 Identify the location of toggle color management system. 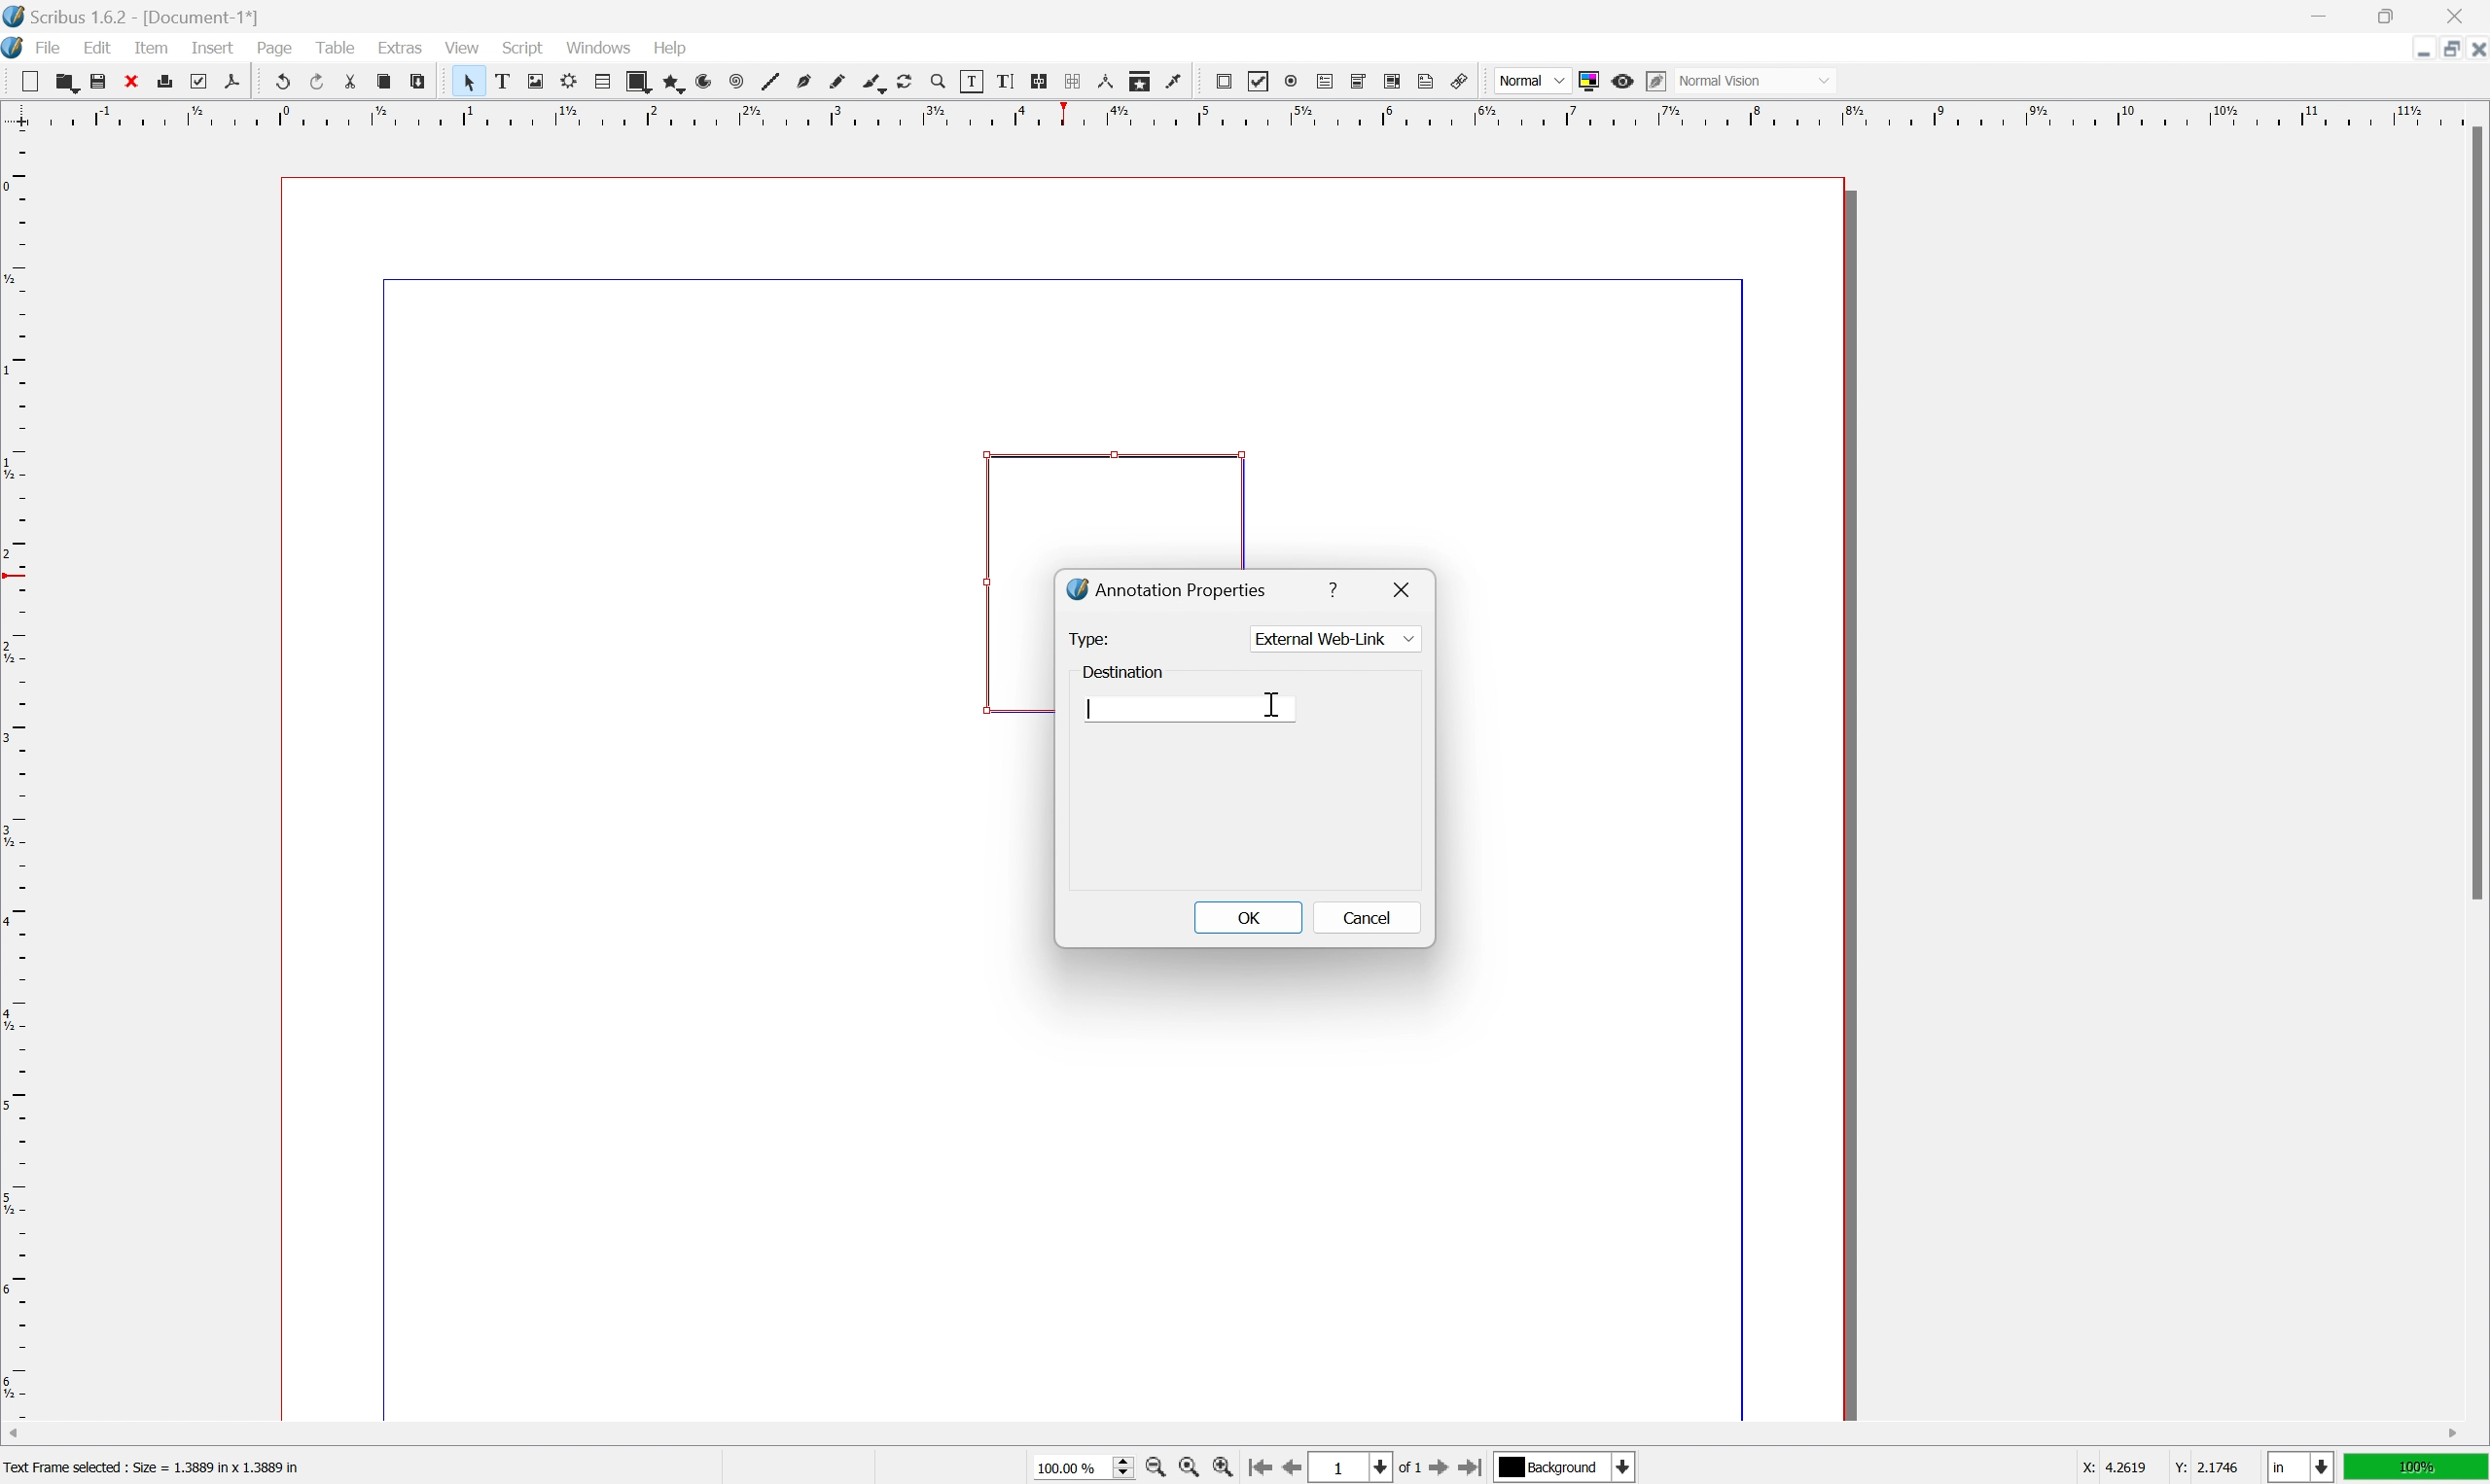
(1589, 82).